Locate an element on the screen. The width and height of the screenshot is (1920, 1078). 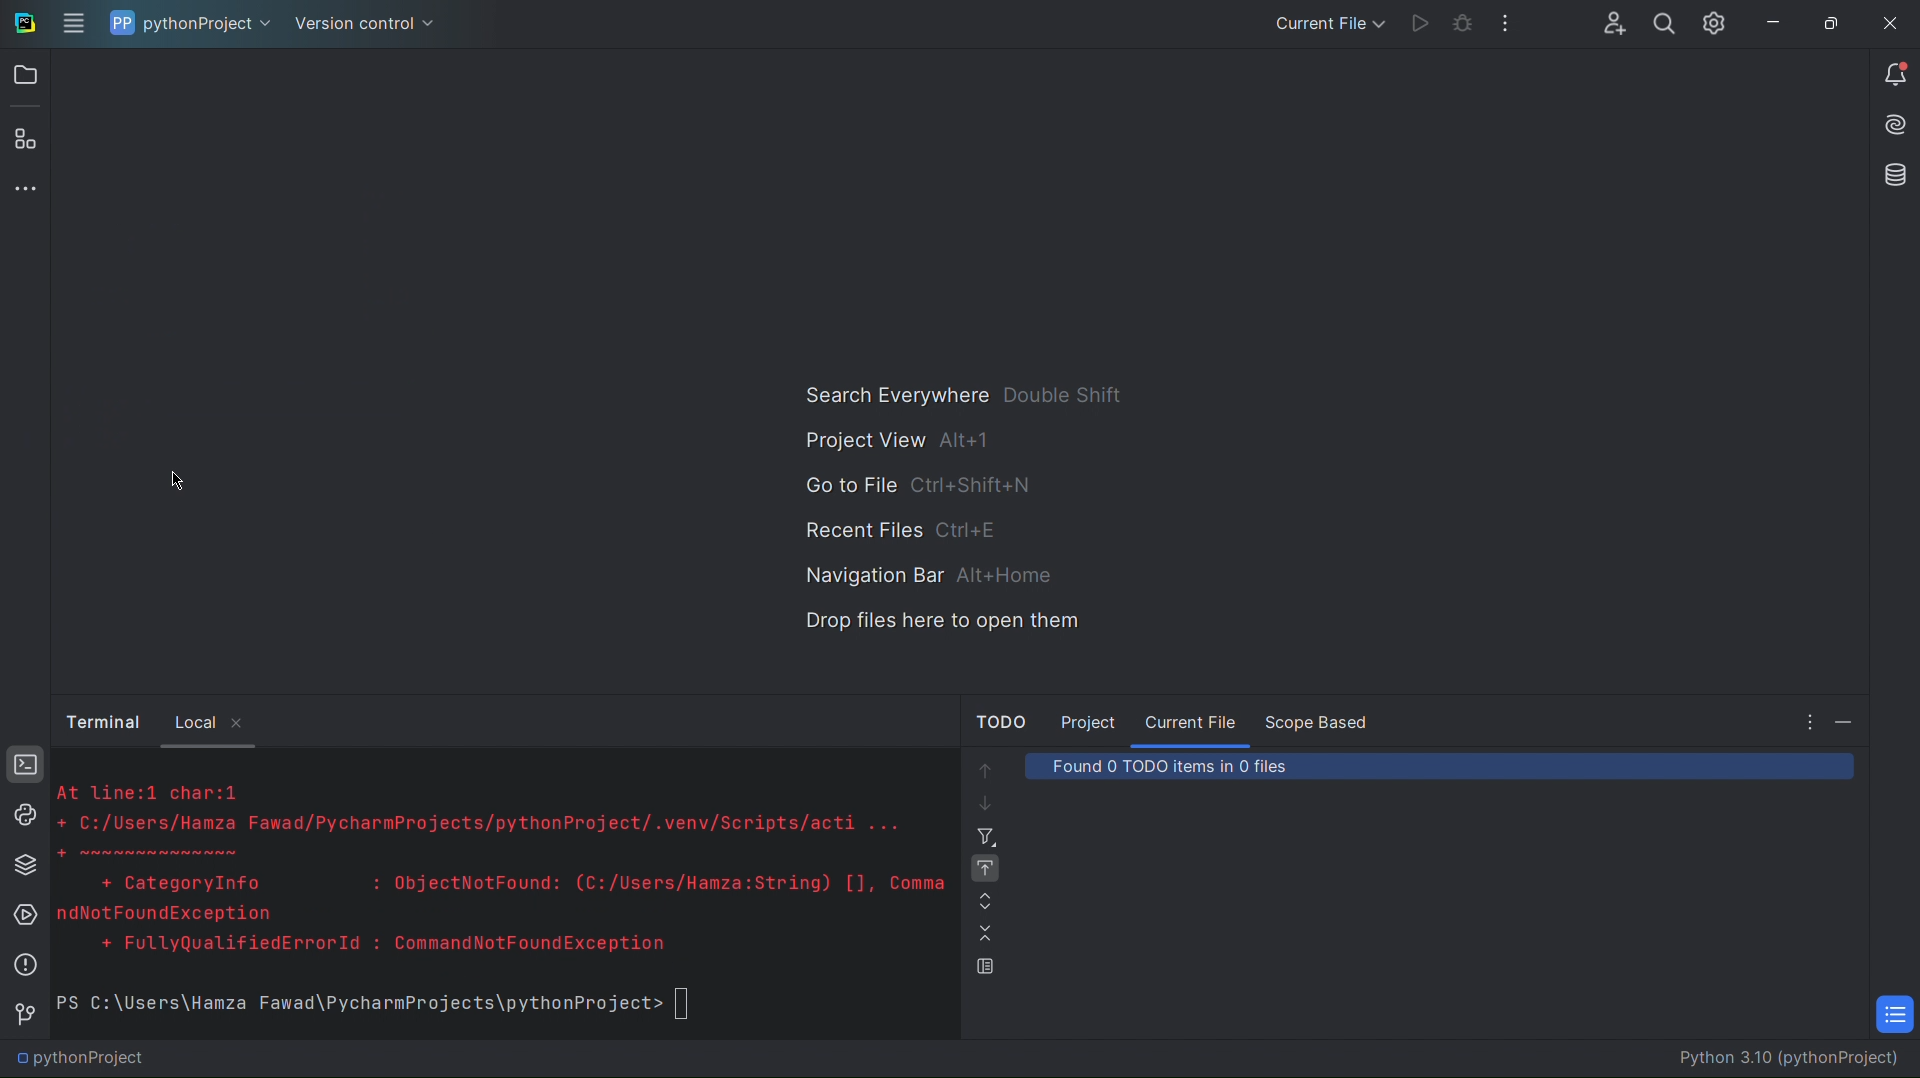
Move up is located at coordinates (988, 770).